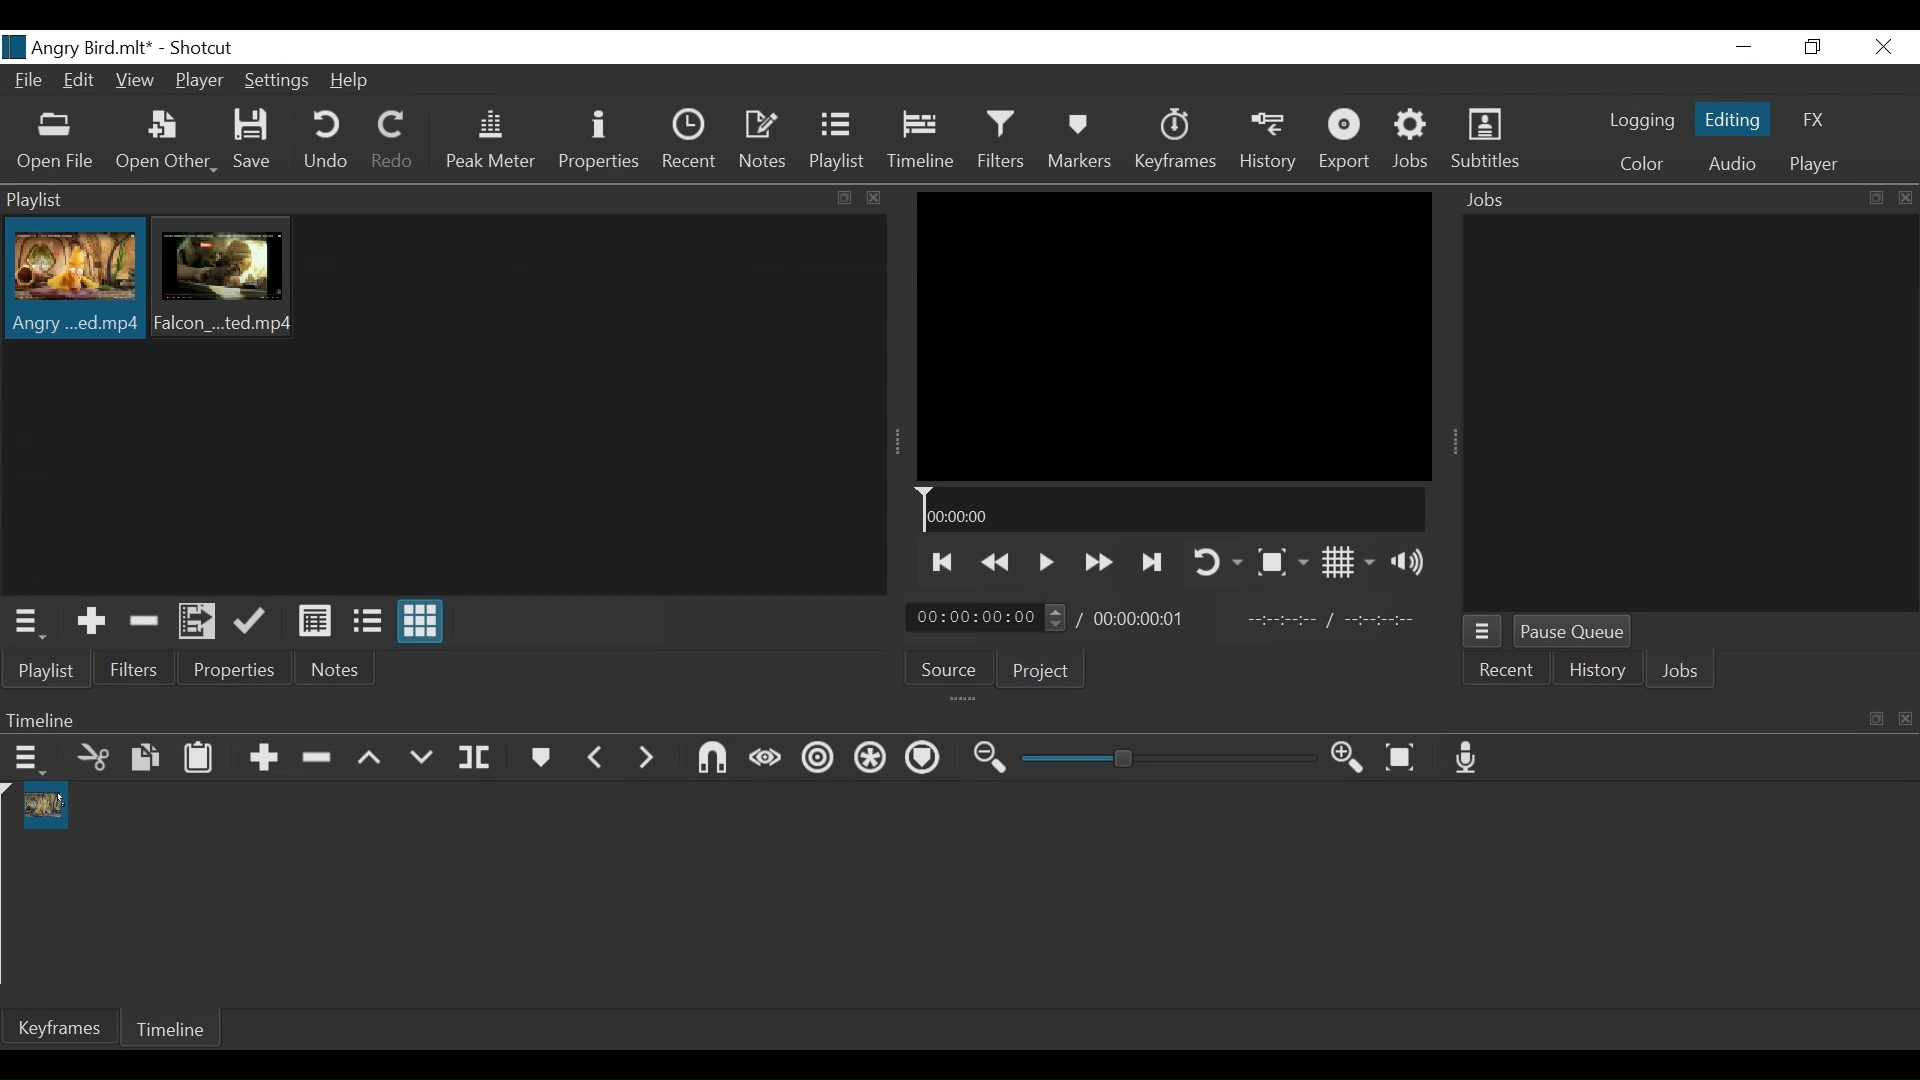 This screenshot has height=1080, width=1920. Describe the element at coordinates (689, 144) in the screenshot. I see `Recent` at that location.